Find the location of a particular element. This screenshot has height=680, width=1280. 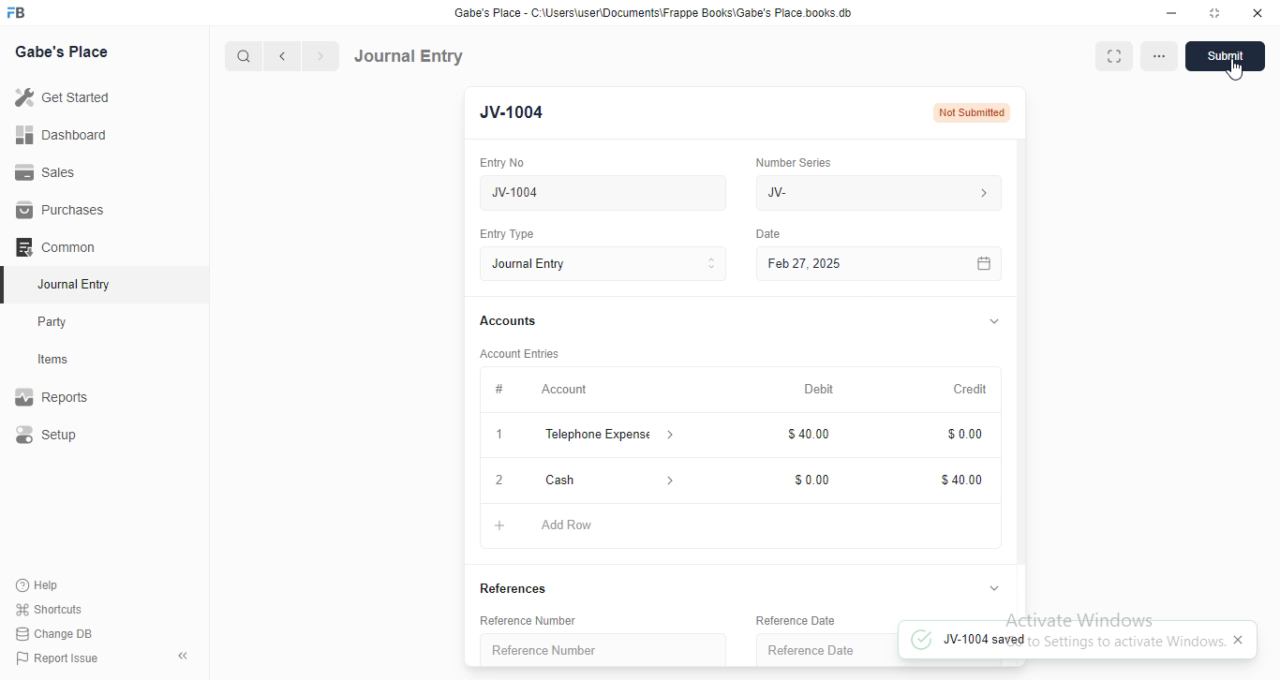

Full width toggle is located at coordinates (1112, 57).